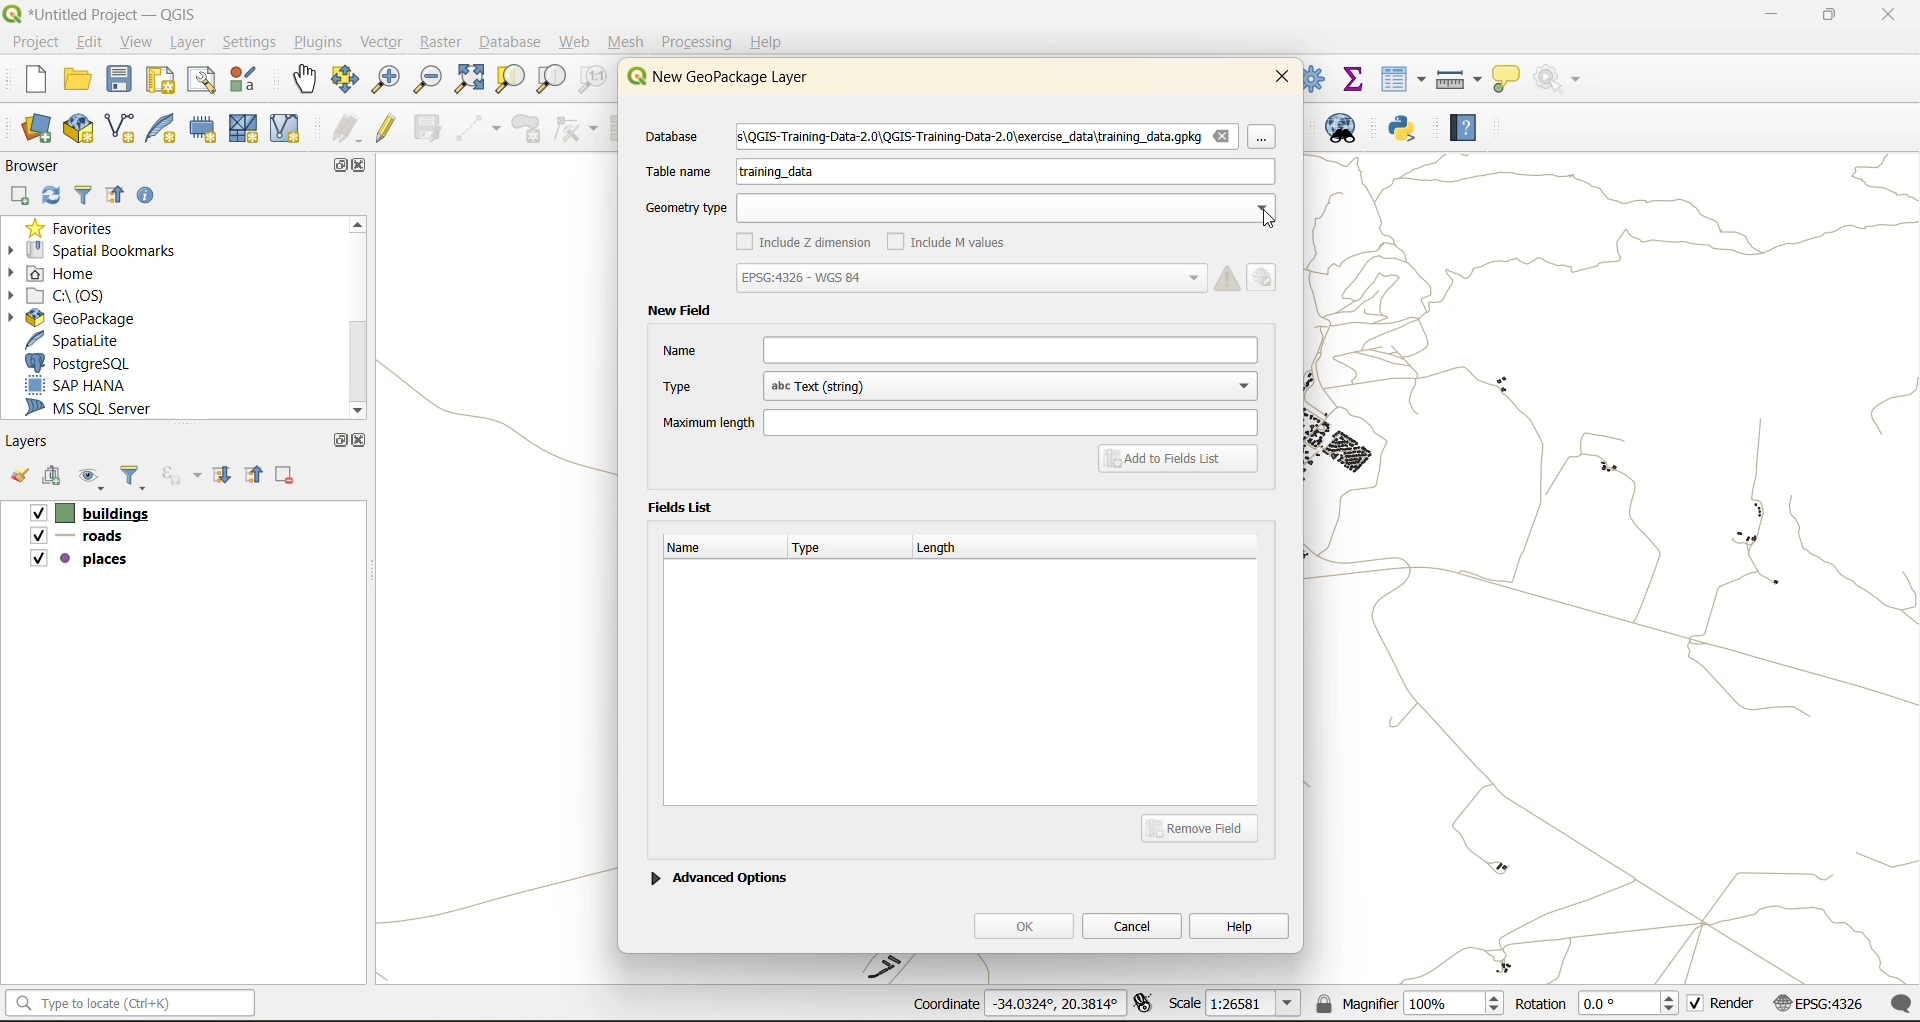 This screenshot has width=1920, height=1022. I want to click on no action, so click(1559, 75).